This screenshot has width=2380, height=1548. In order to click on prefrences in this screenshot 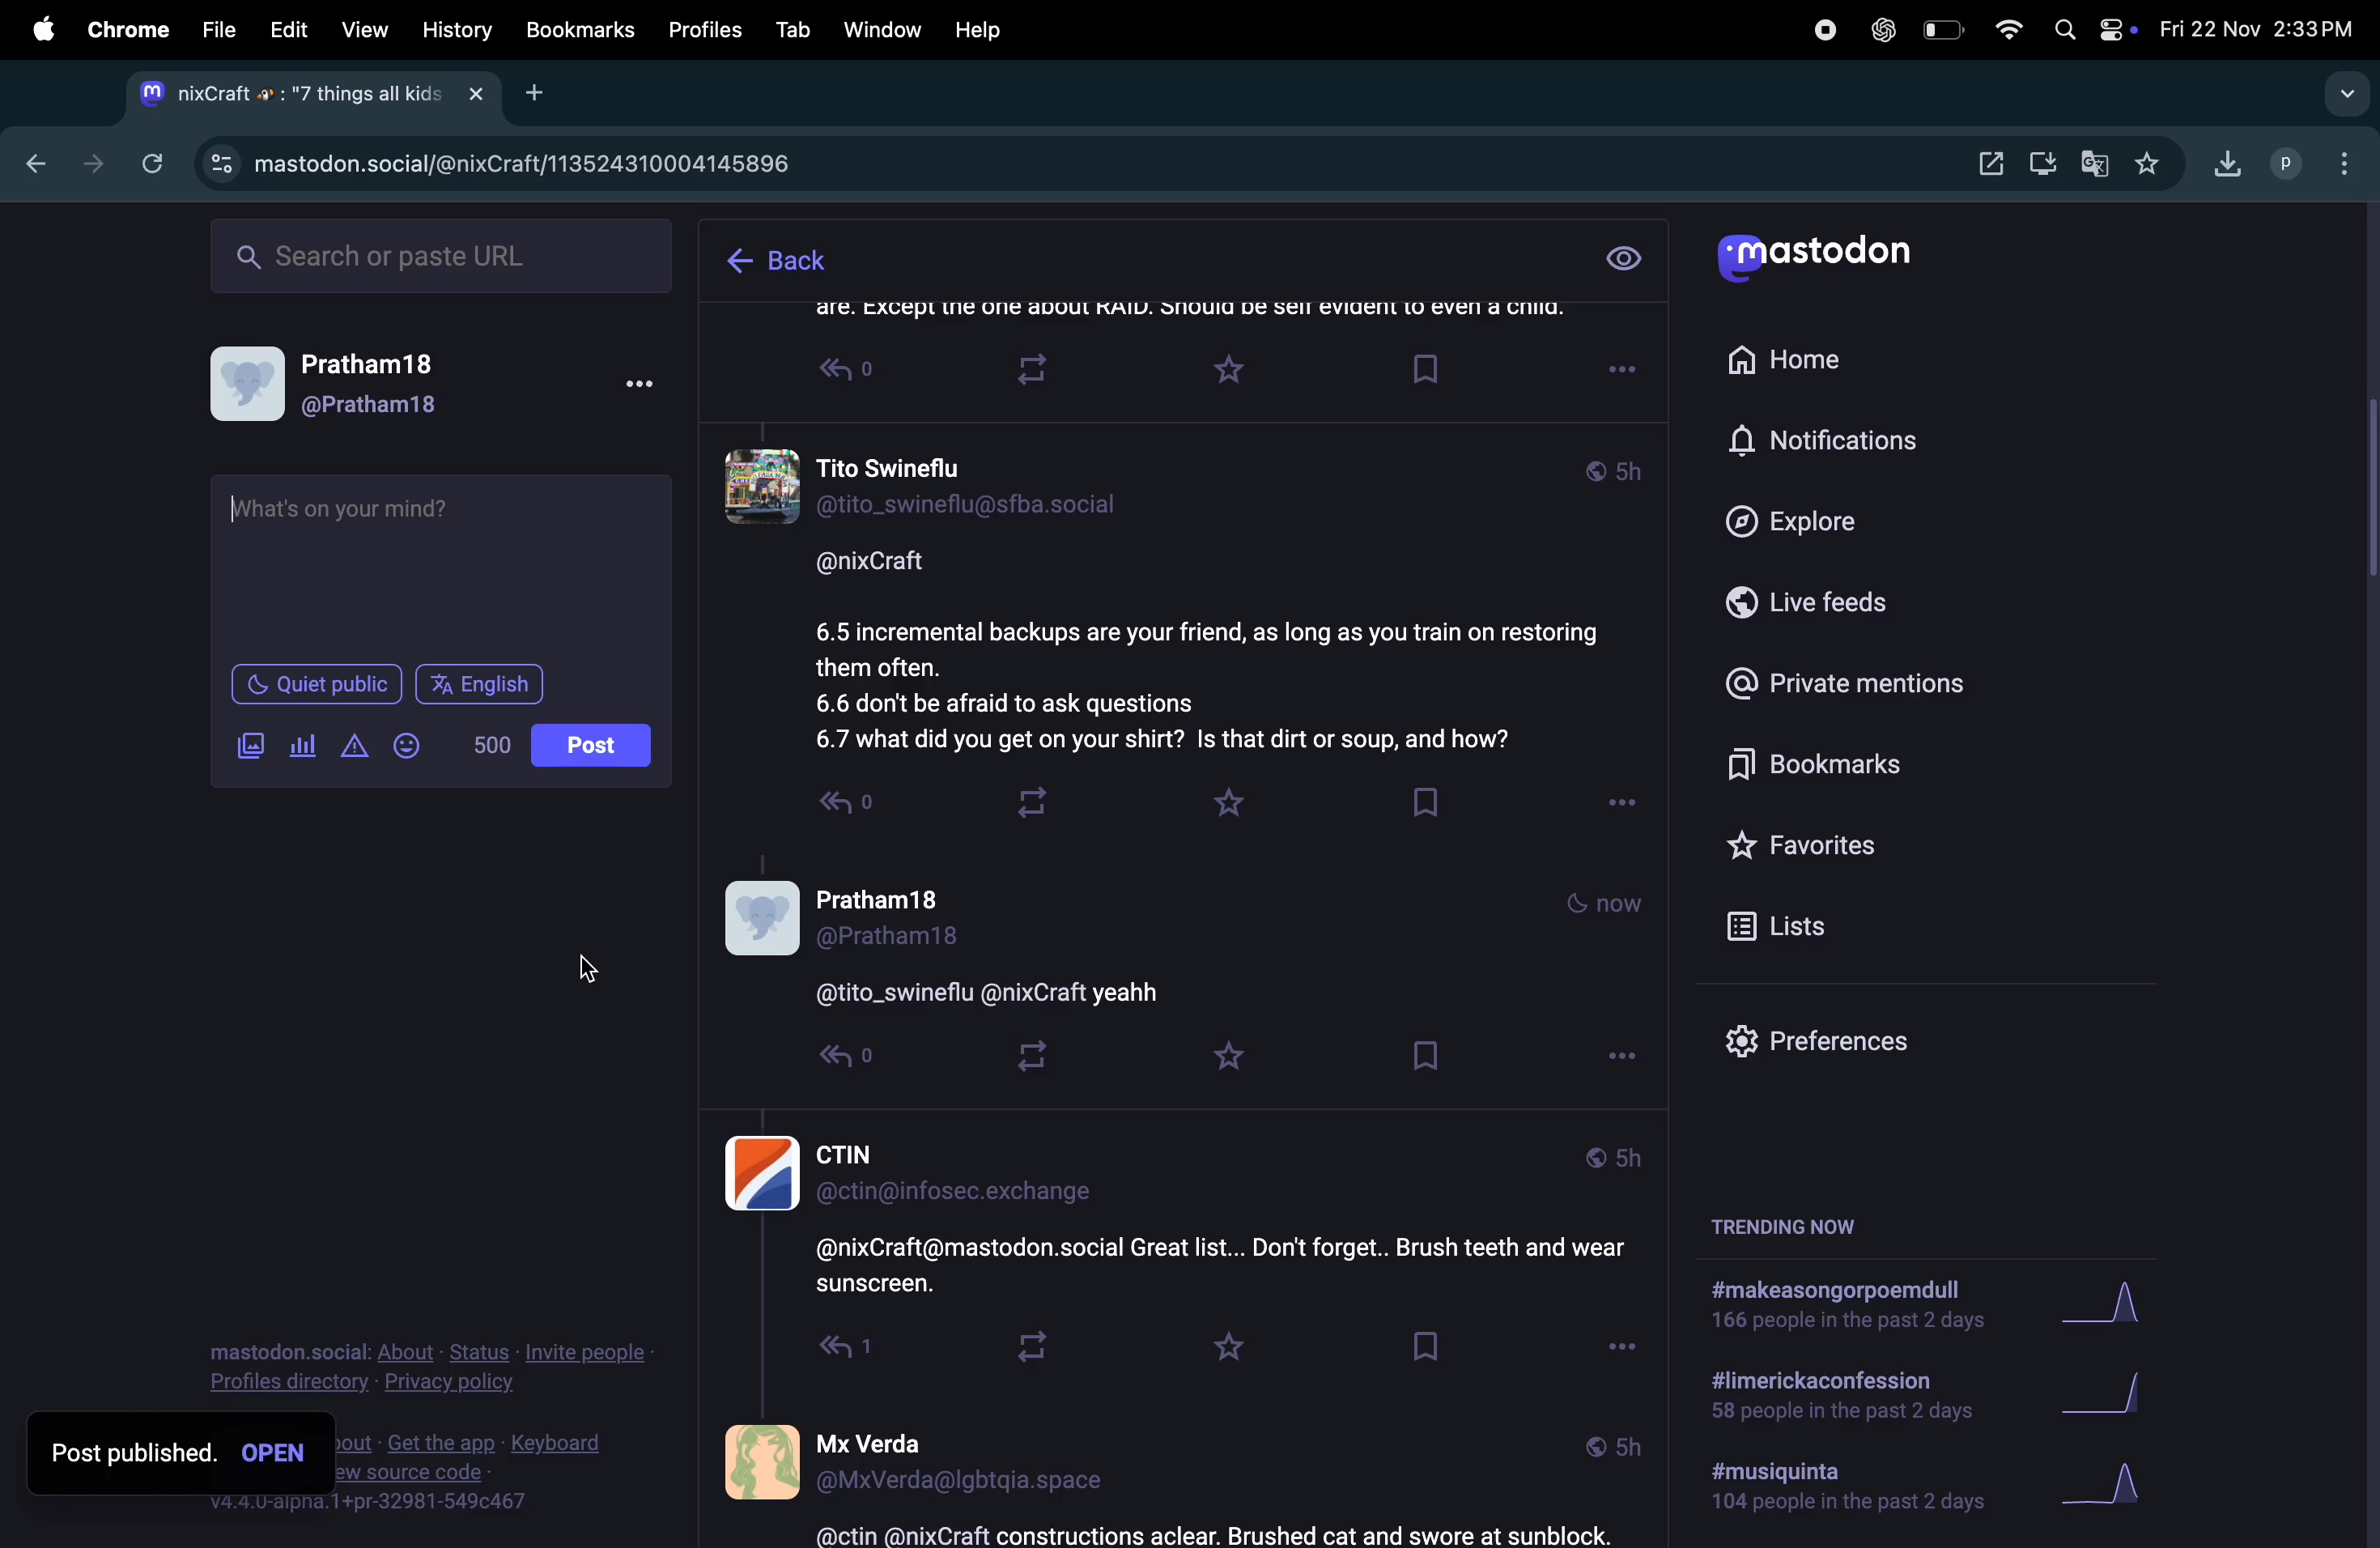, I will do `click(1832, 1042)`.